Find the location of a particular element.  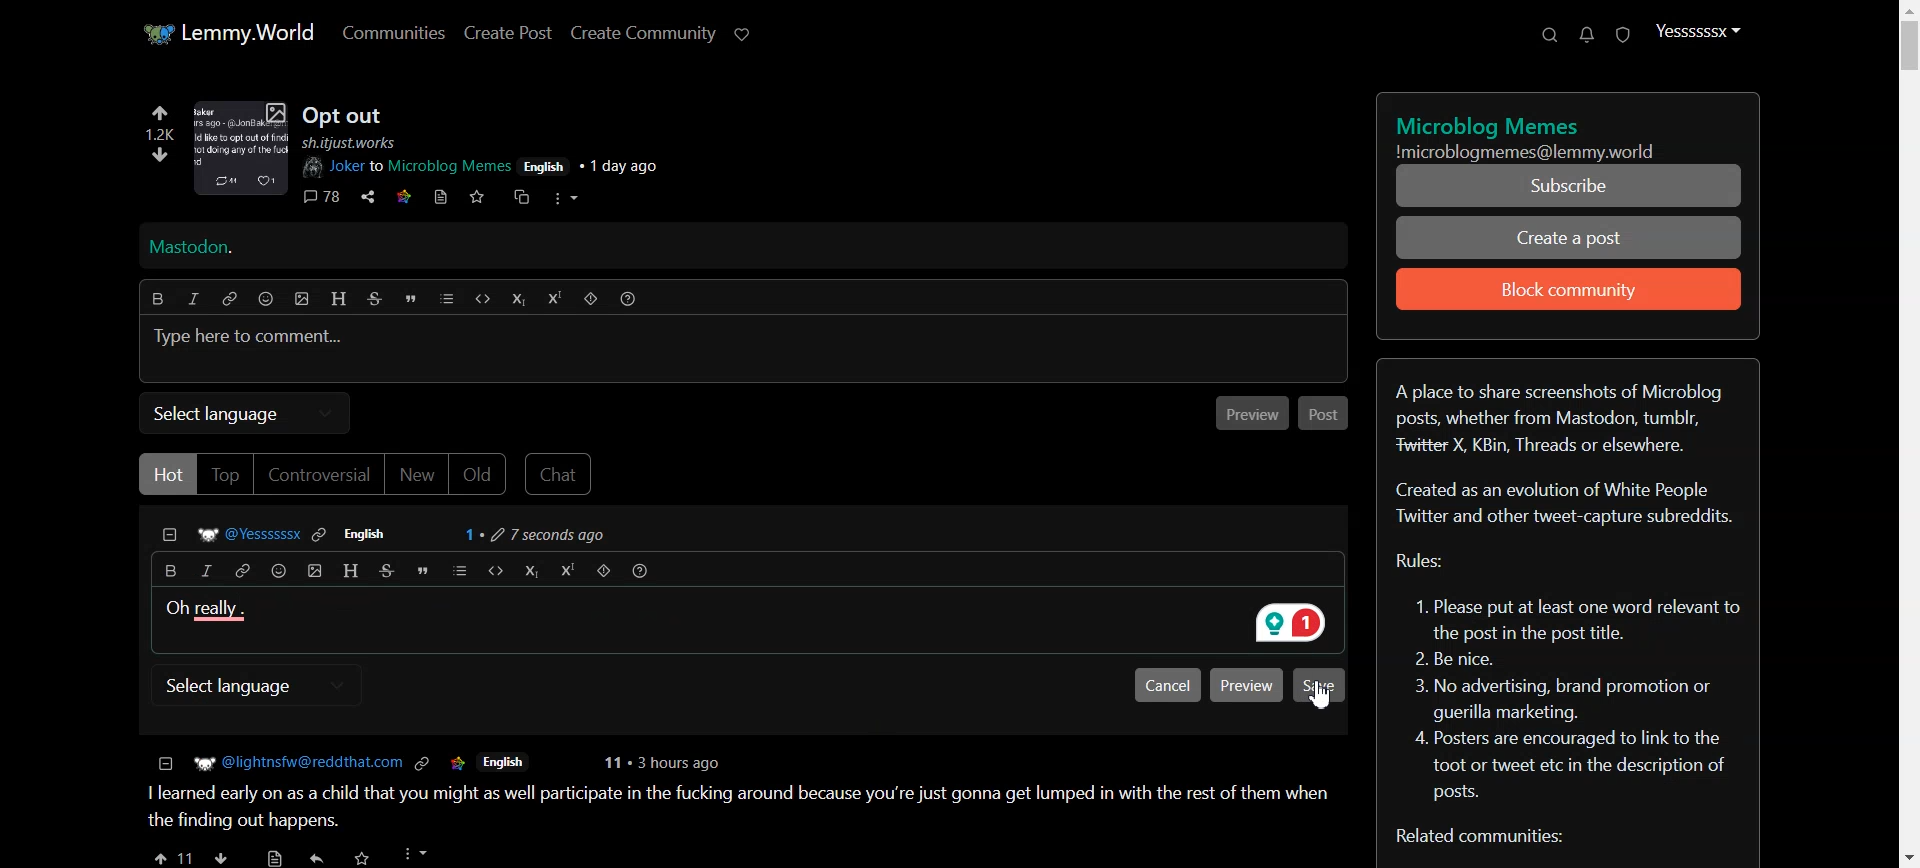

share is located at coordinates (368, 197).